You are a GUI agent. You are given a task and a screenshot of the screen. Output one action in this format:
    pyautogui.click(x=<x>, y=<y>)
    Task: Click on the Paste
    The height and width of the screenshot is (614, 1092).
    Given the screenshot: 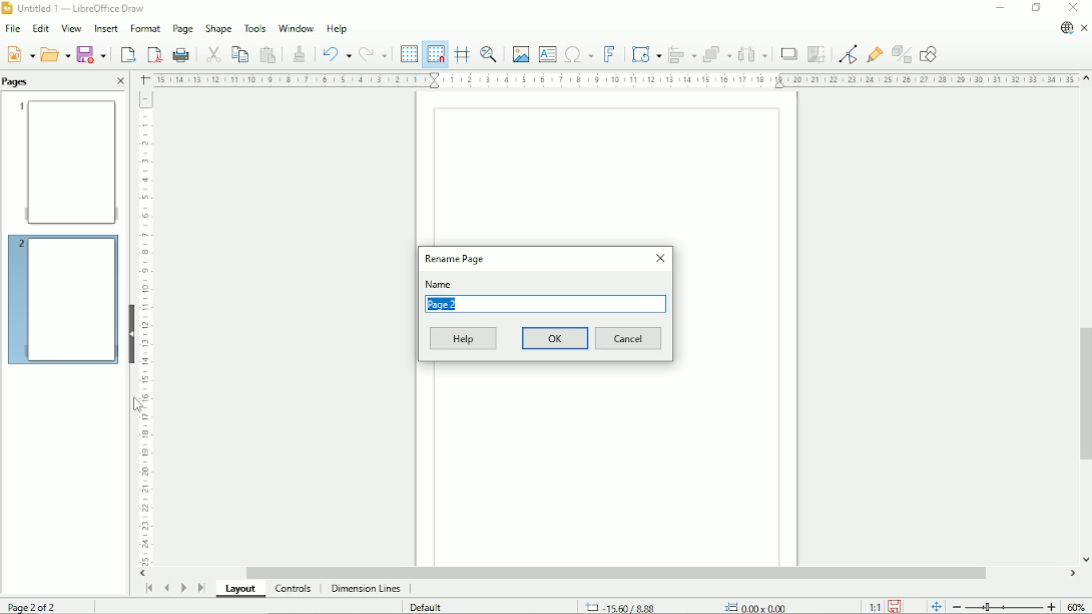 What is the action you would take?
    pyautogui.click(x=268, y=54)
    